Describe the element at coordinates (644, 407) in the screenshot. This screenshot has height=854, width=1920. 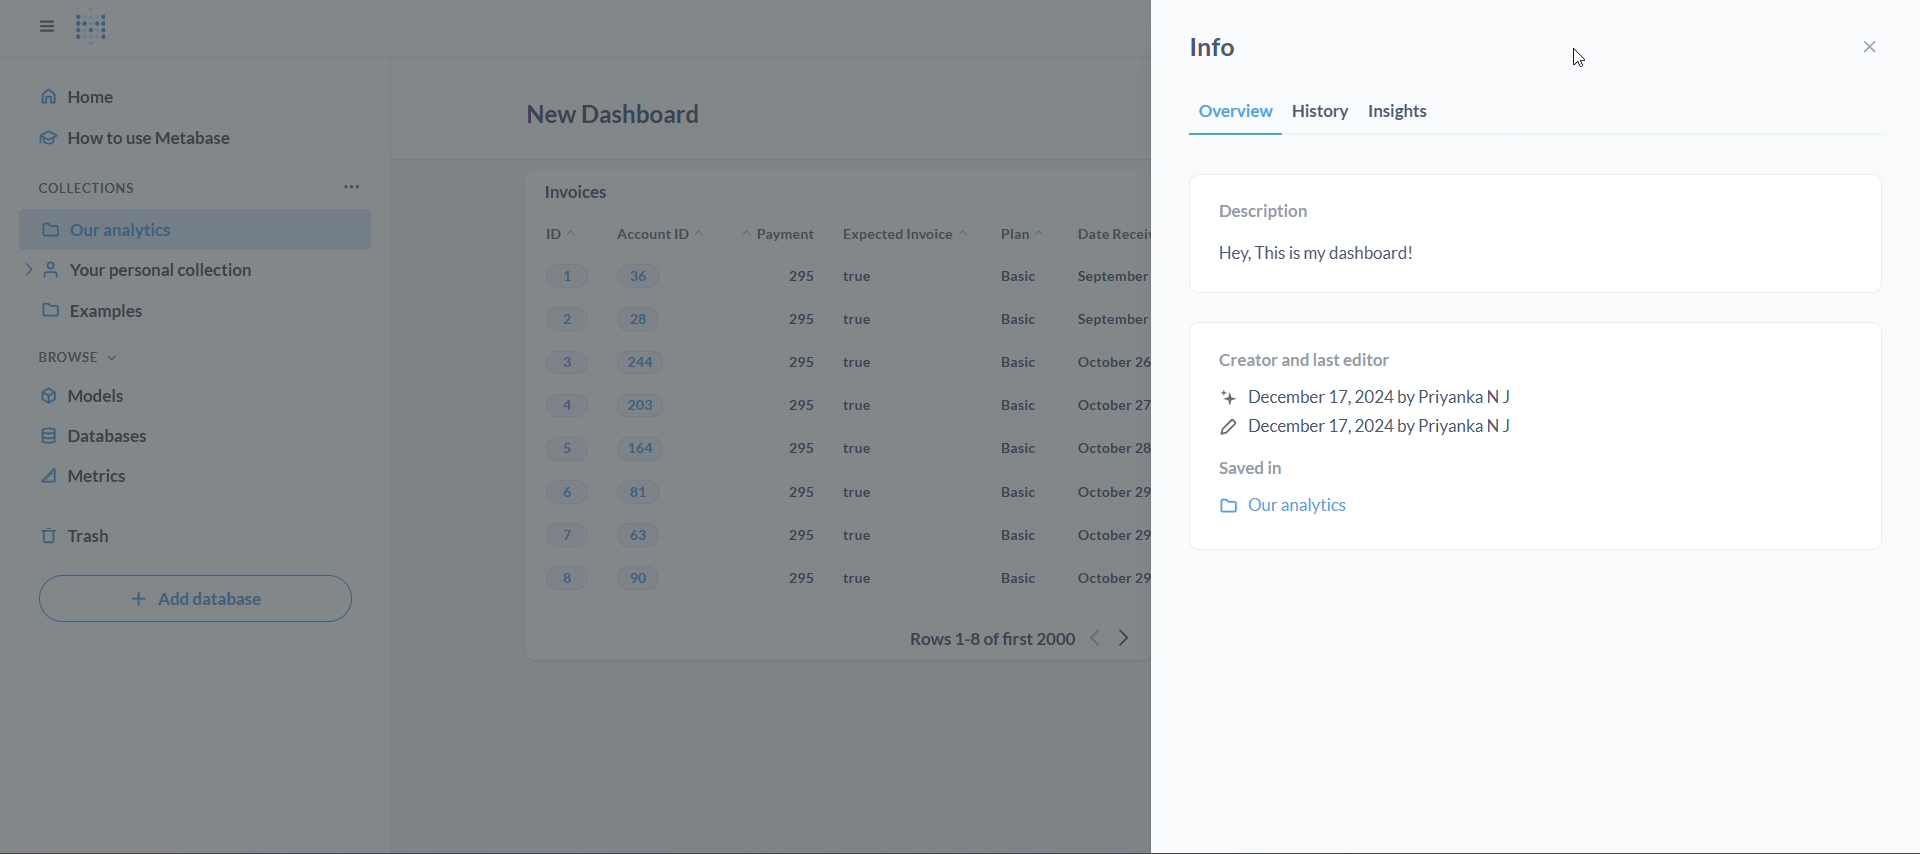
I see `203` at that location.